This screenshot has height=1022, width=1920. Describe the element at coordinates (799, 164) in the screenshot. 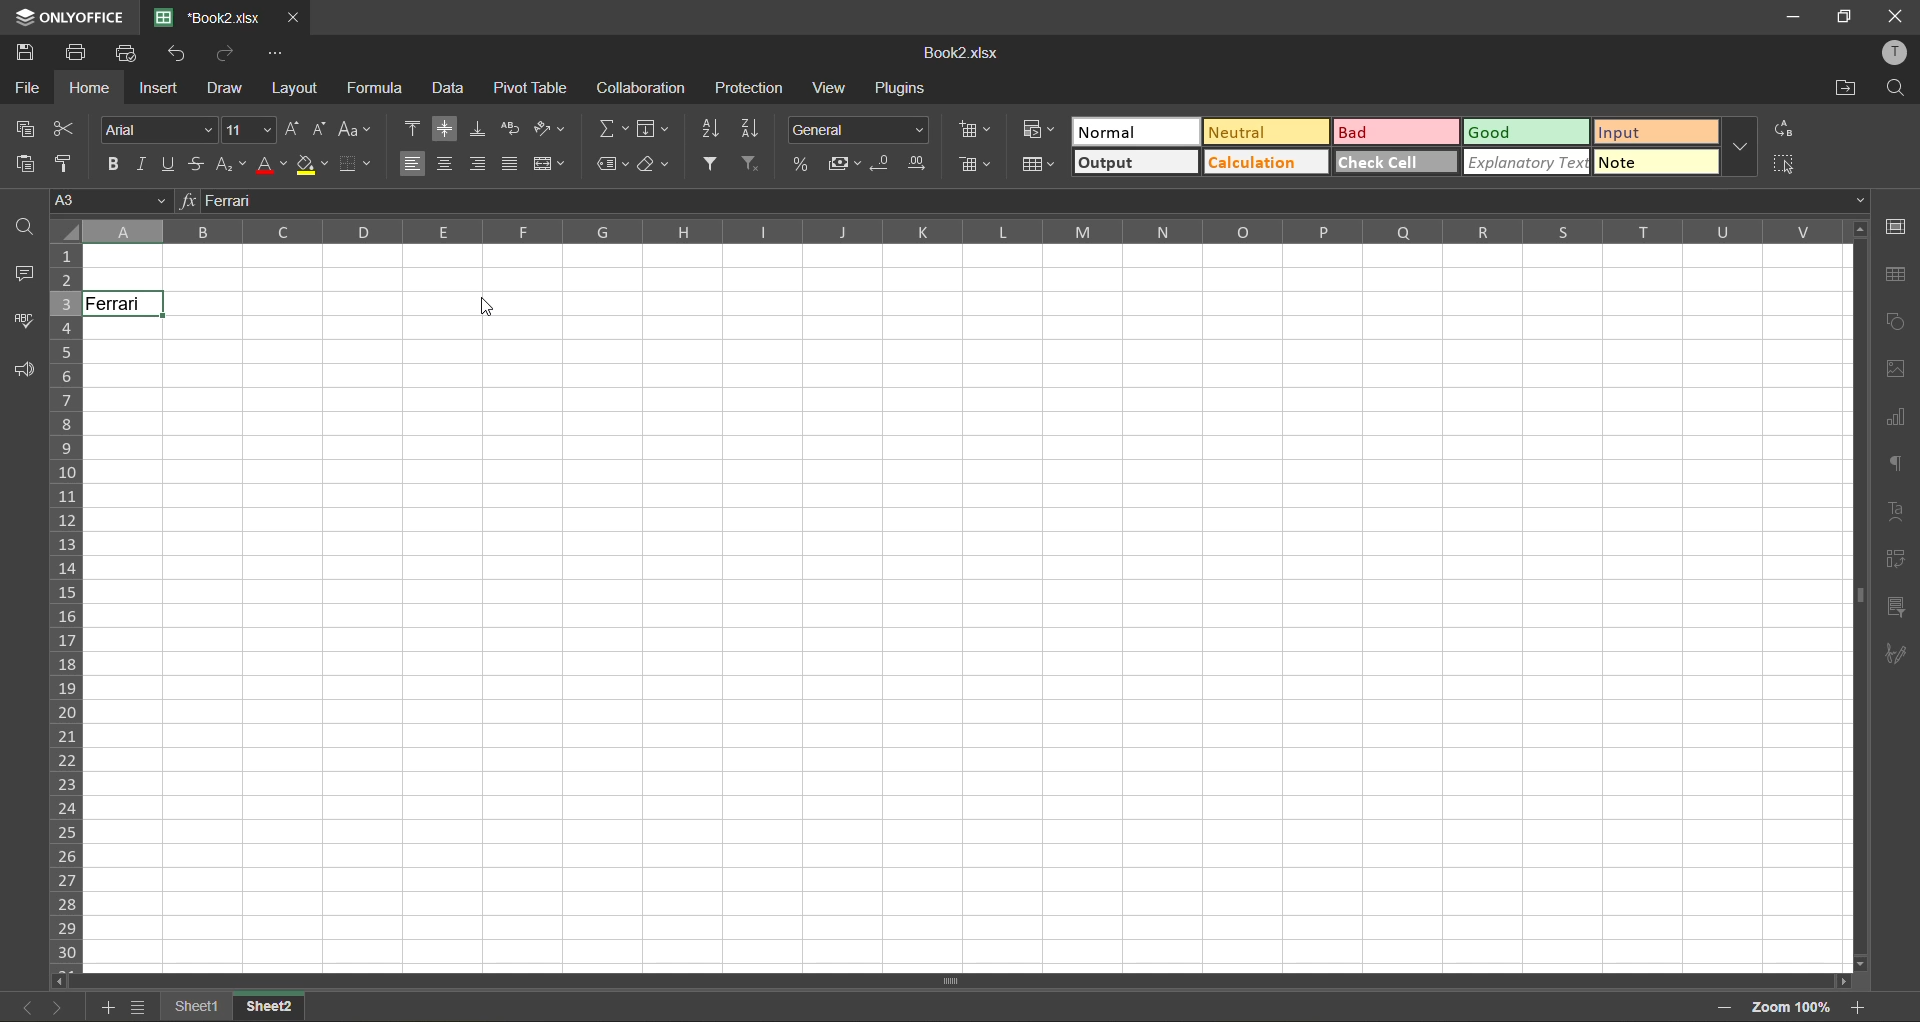

I see `percent` at that location.